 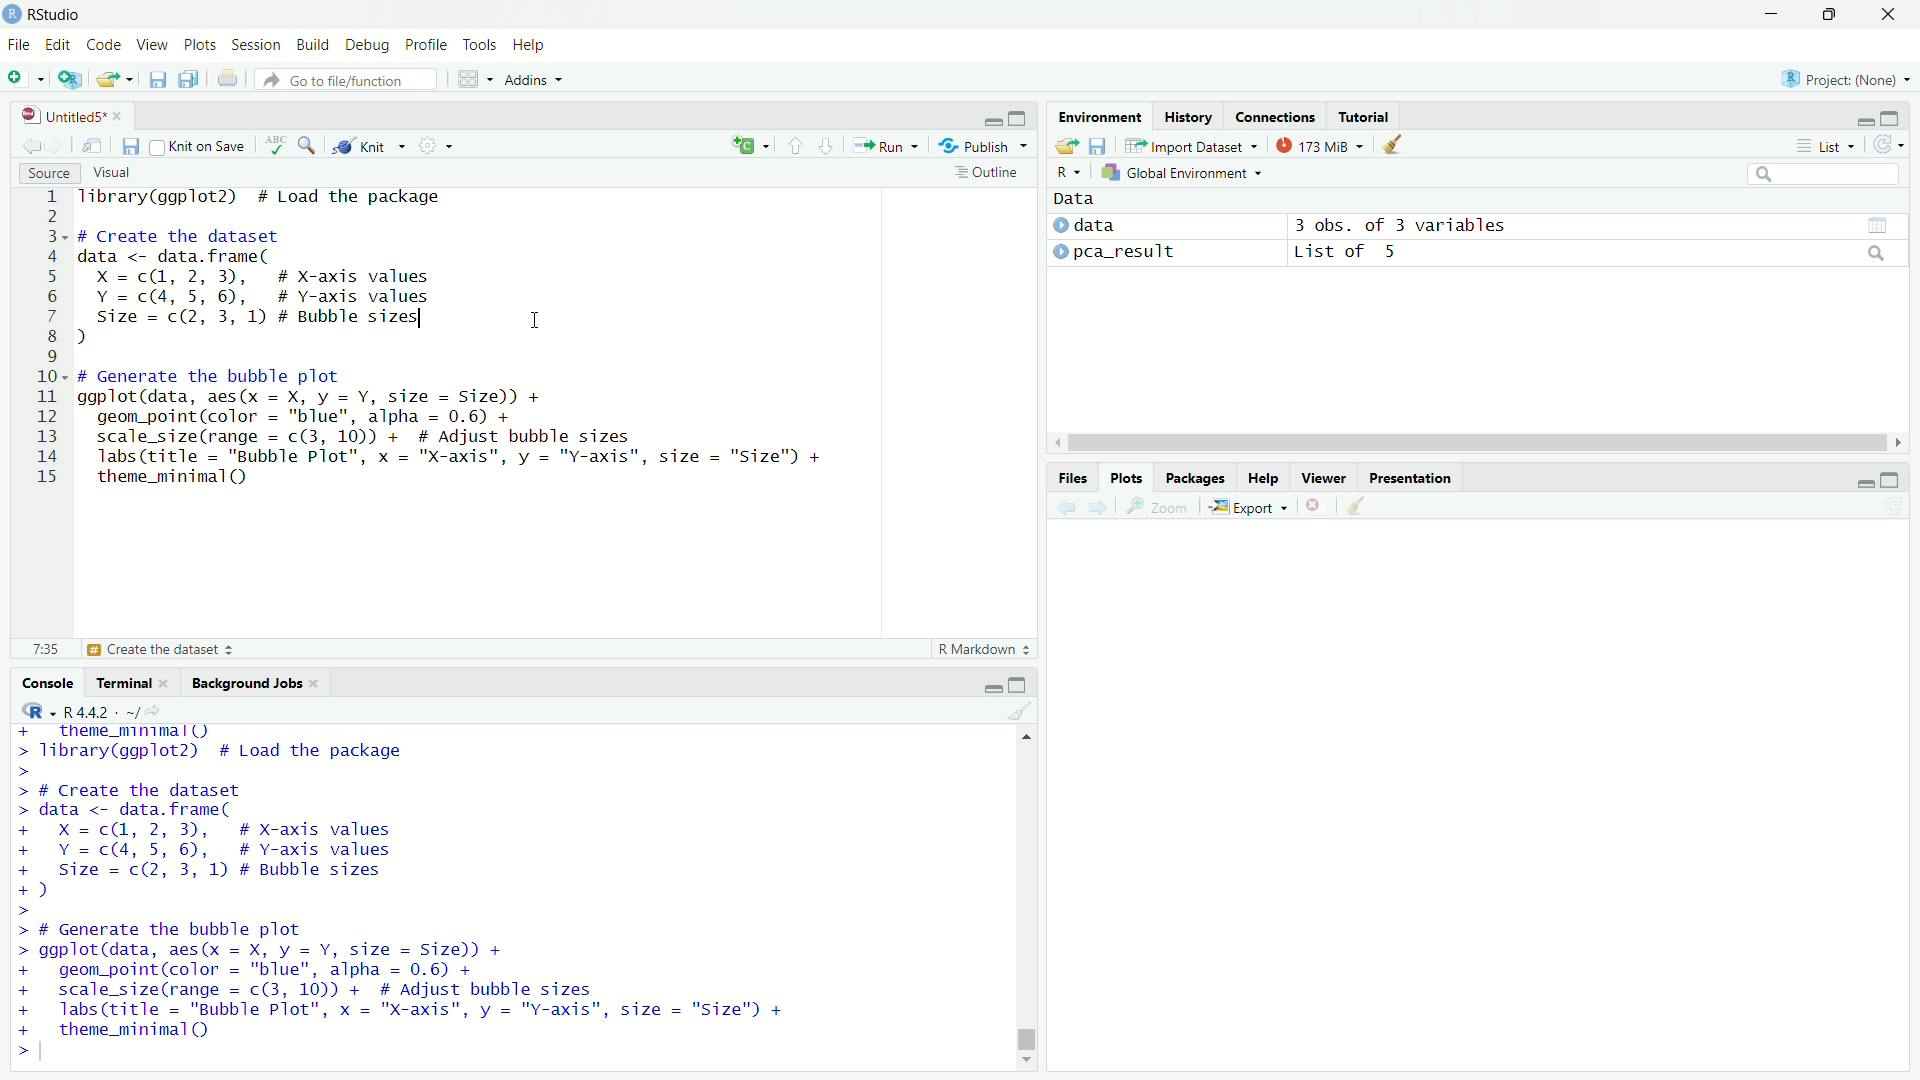 What do you see at coordinates (1843, 78) in the screenshot?
I see `selected project : none` at bounding box center [1843, 78].